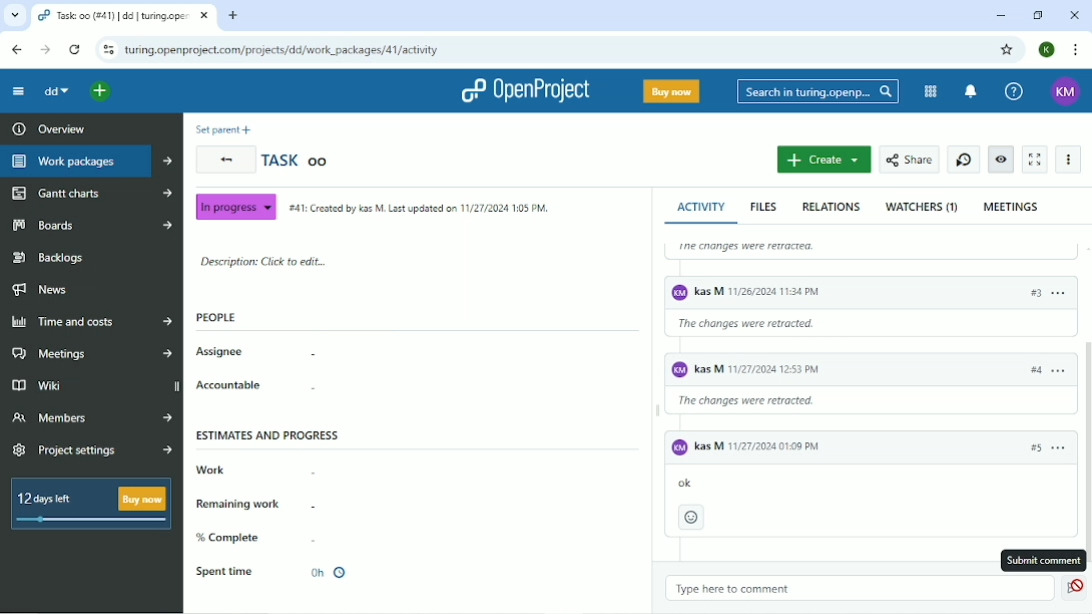 Image resolution: width=1092 pixels, height=614 pixels. What do you see at coordinates (831, 206) in the screenshot?
I see `Relations` at bounding box center [831, 206].